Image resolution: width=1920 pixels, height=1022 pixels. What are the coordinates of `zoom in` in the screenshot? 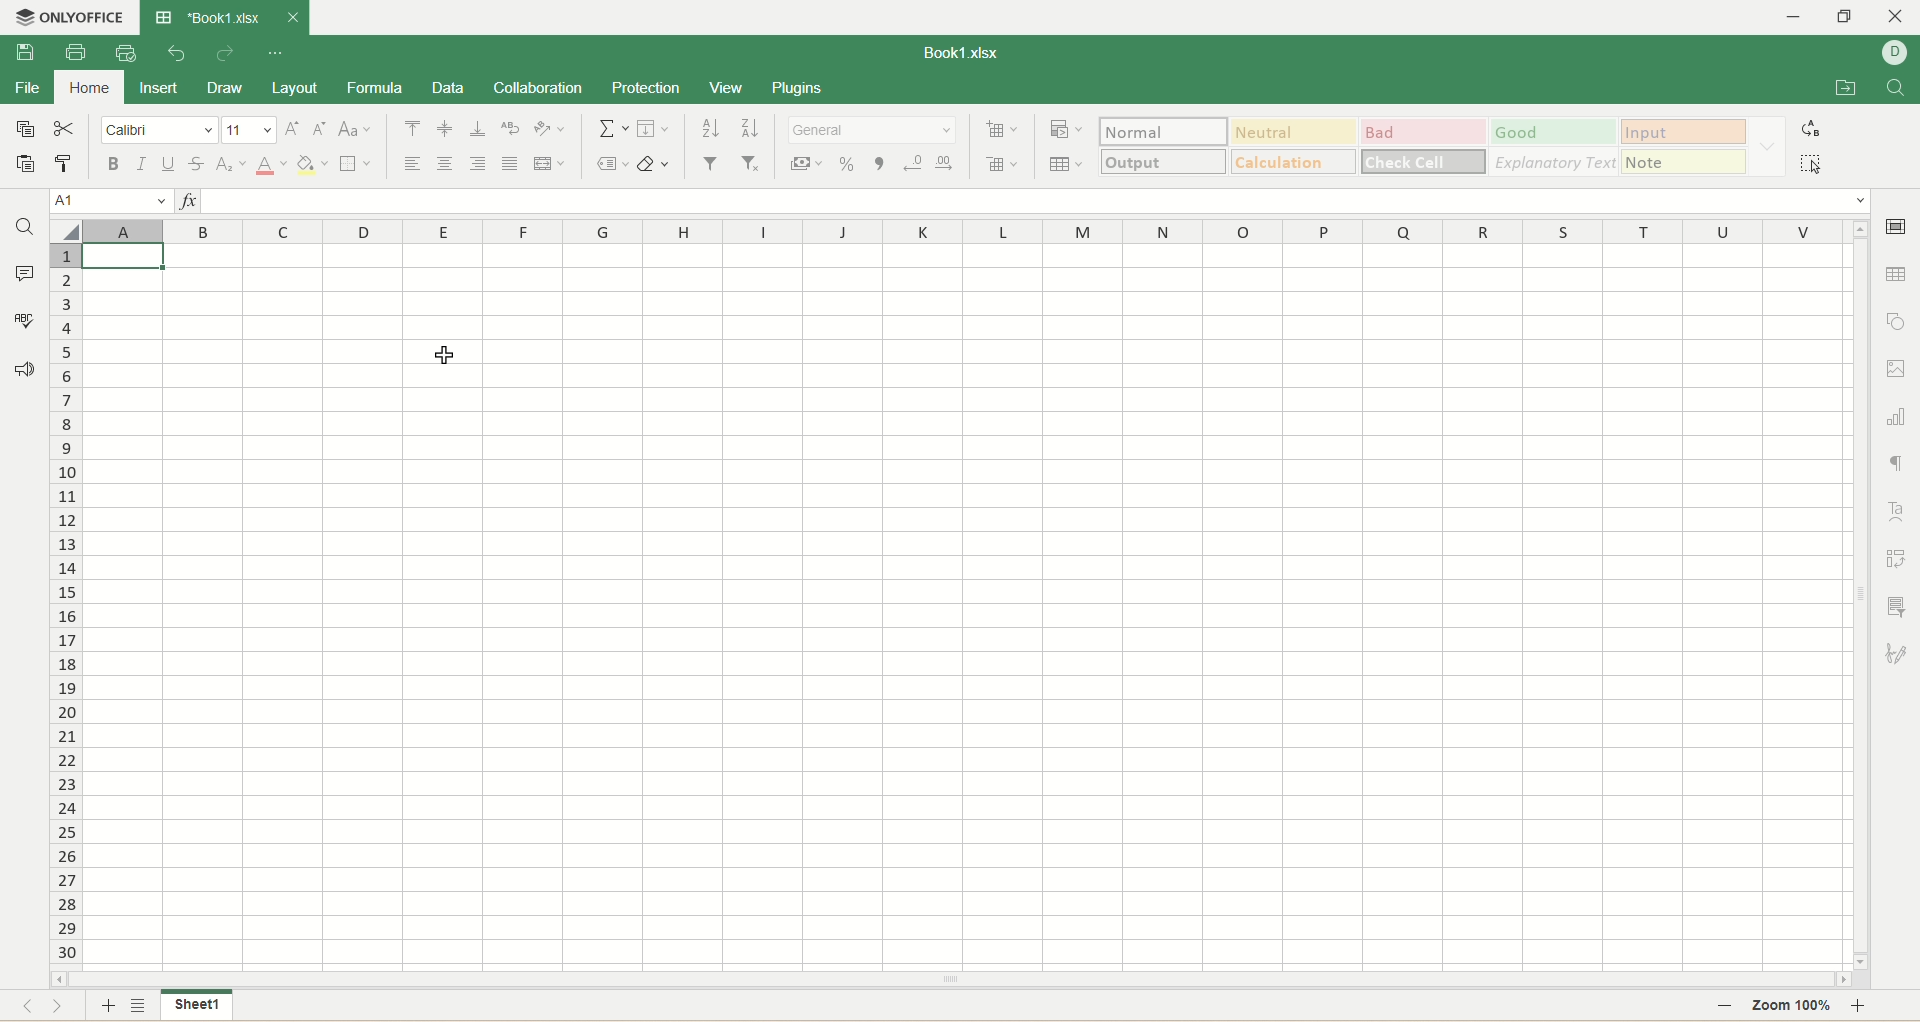 It's located at (1865, 1007).